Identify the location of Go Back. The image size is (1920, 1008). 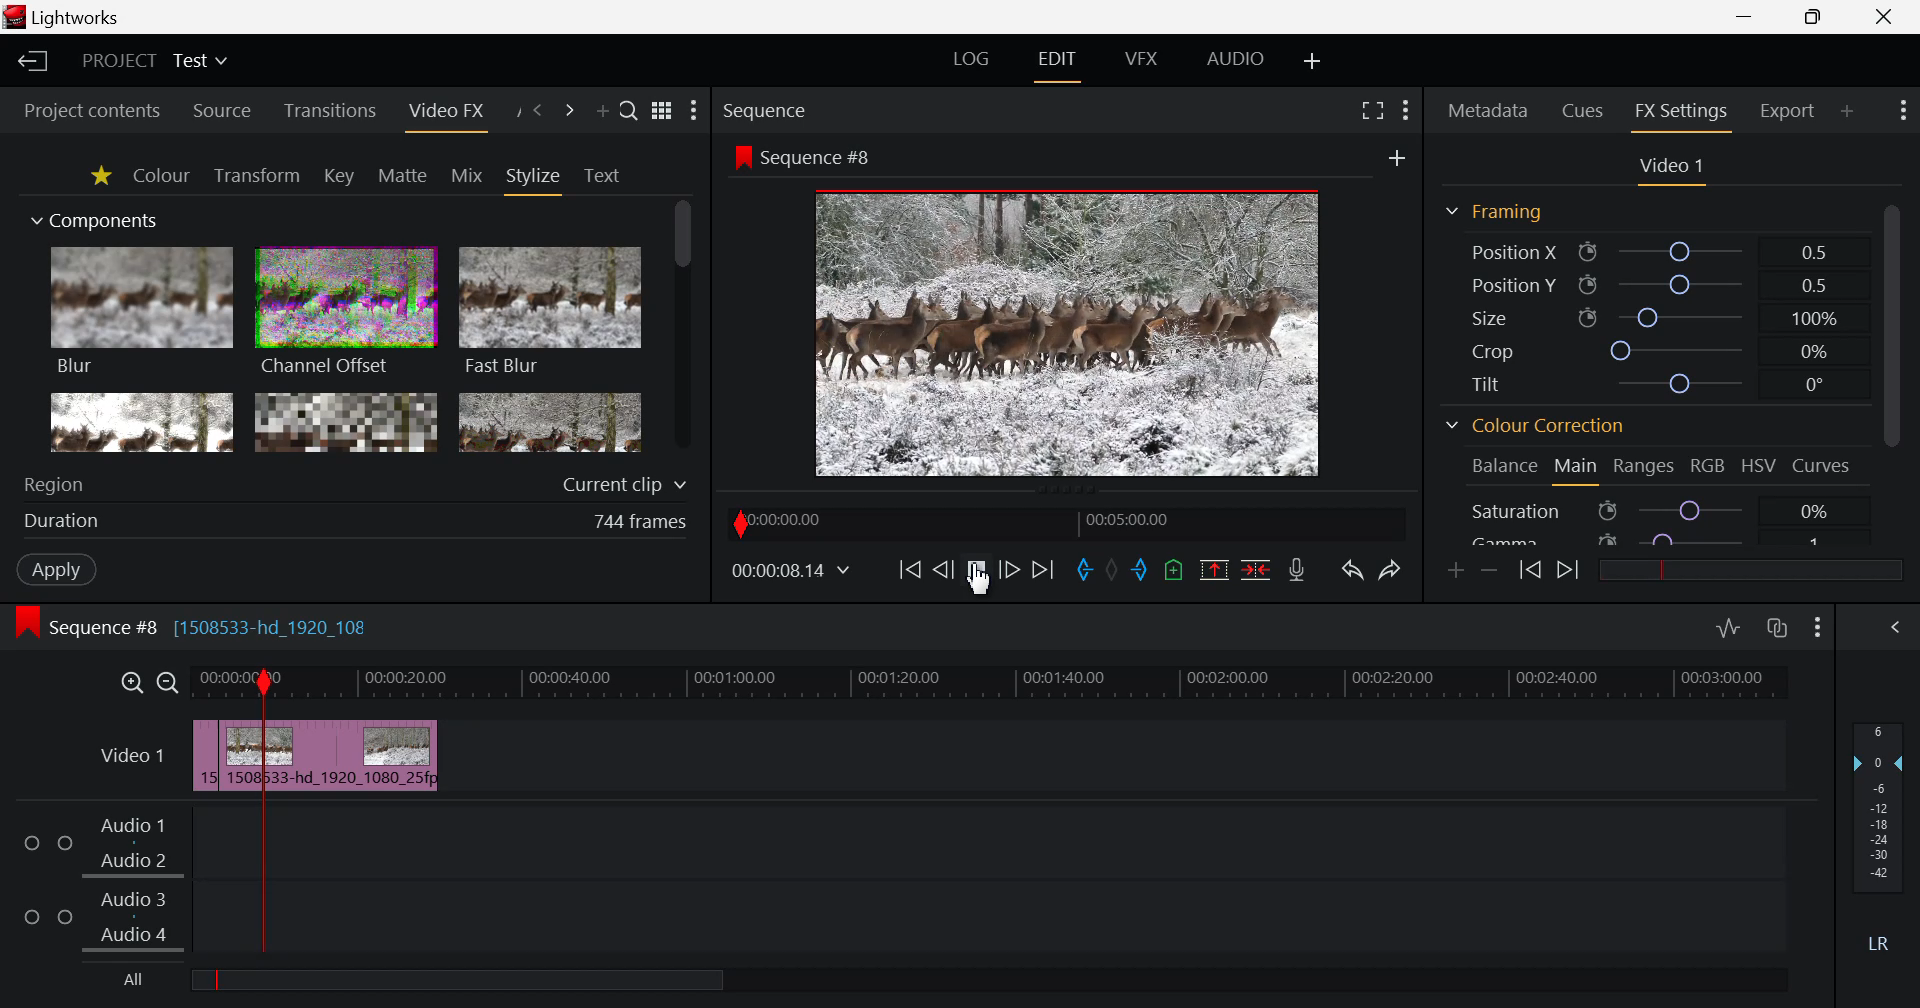
(942, 568).